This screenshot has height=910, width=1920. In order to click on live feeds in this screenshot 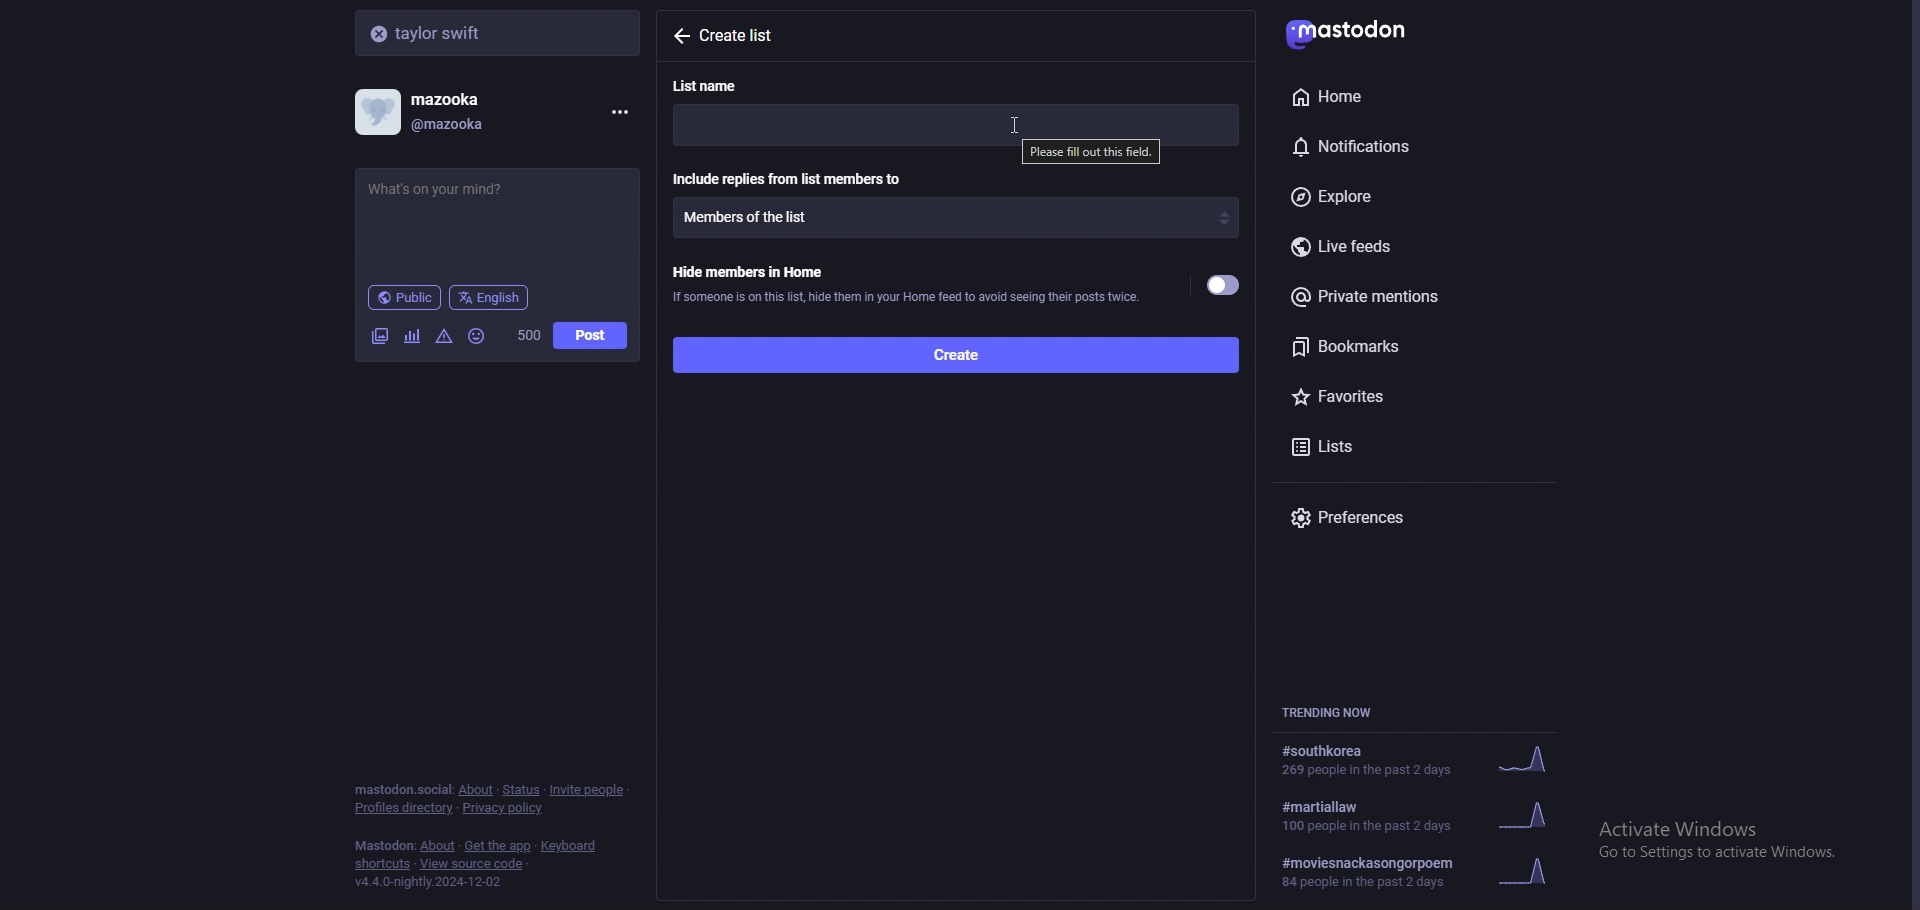, I will do `click(1420, 248)`.